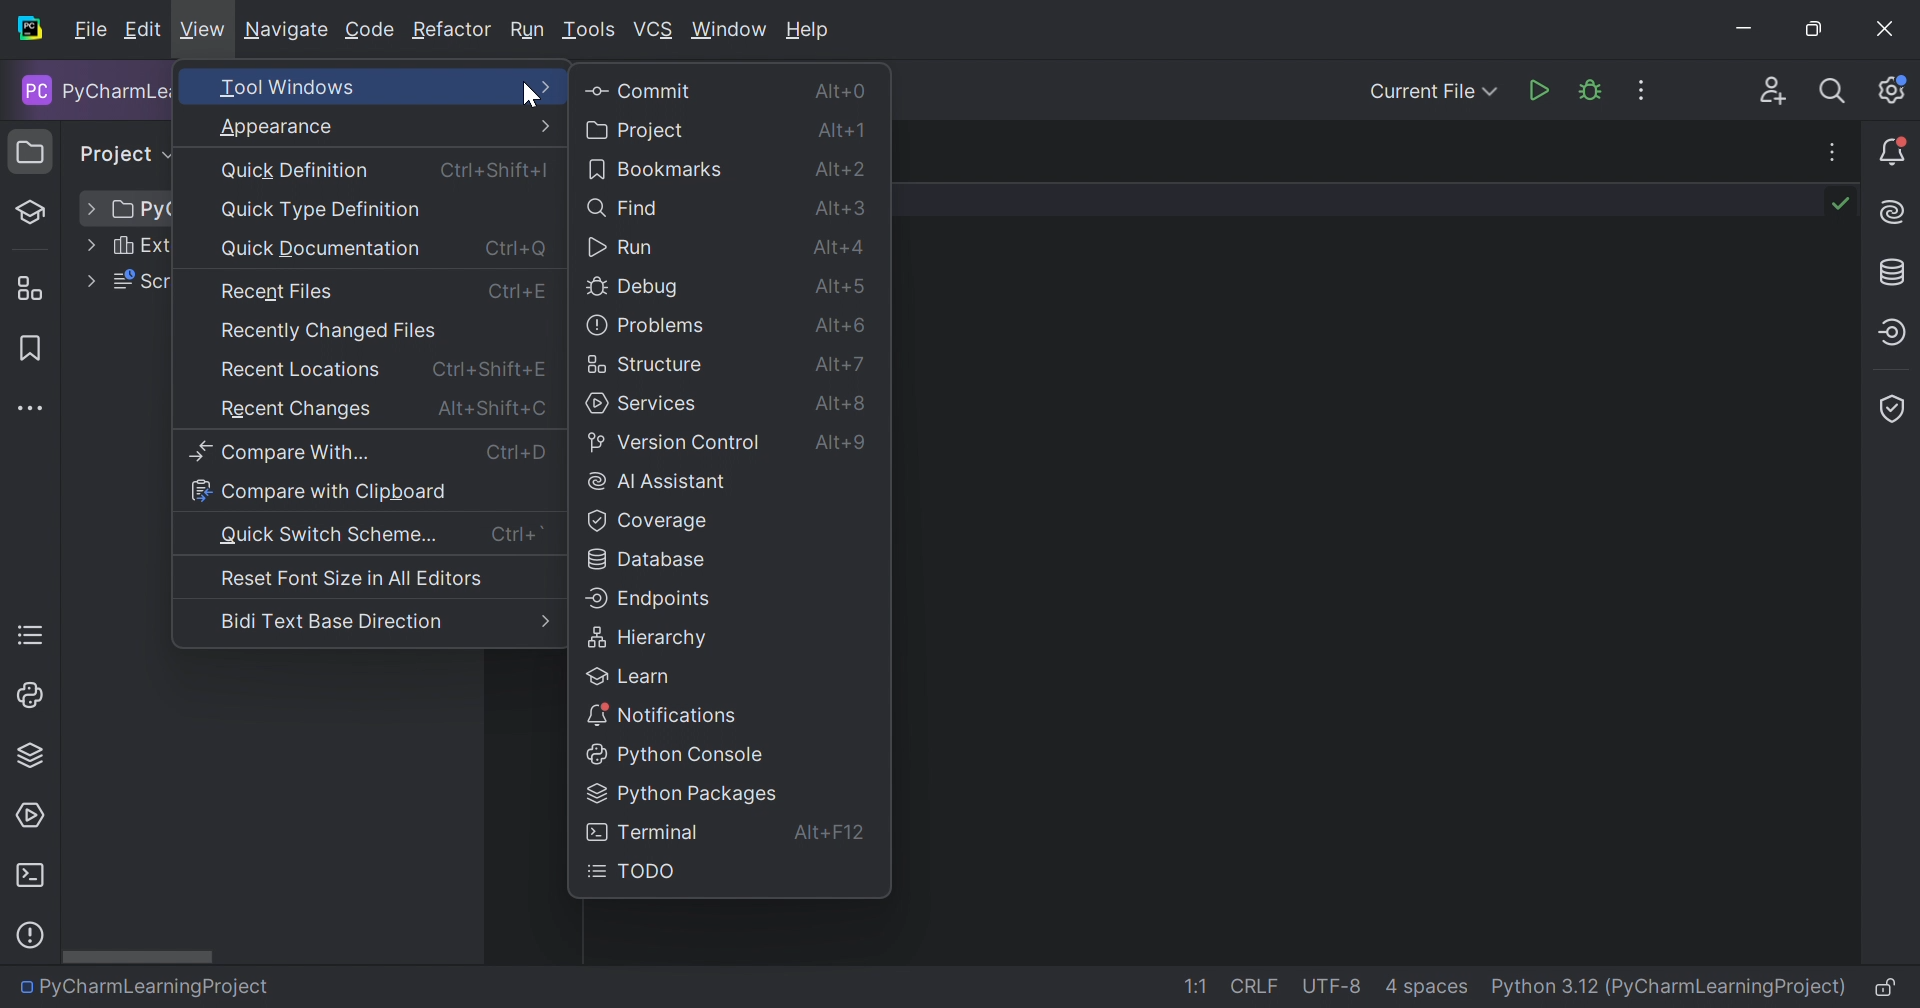  Describe the element at coordinates (34, 756) in the screenshot. I see `Python Packages` at that location.